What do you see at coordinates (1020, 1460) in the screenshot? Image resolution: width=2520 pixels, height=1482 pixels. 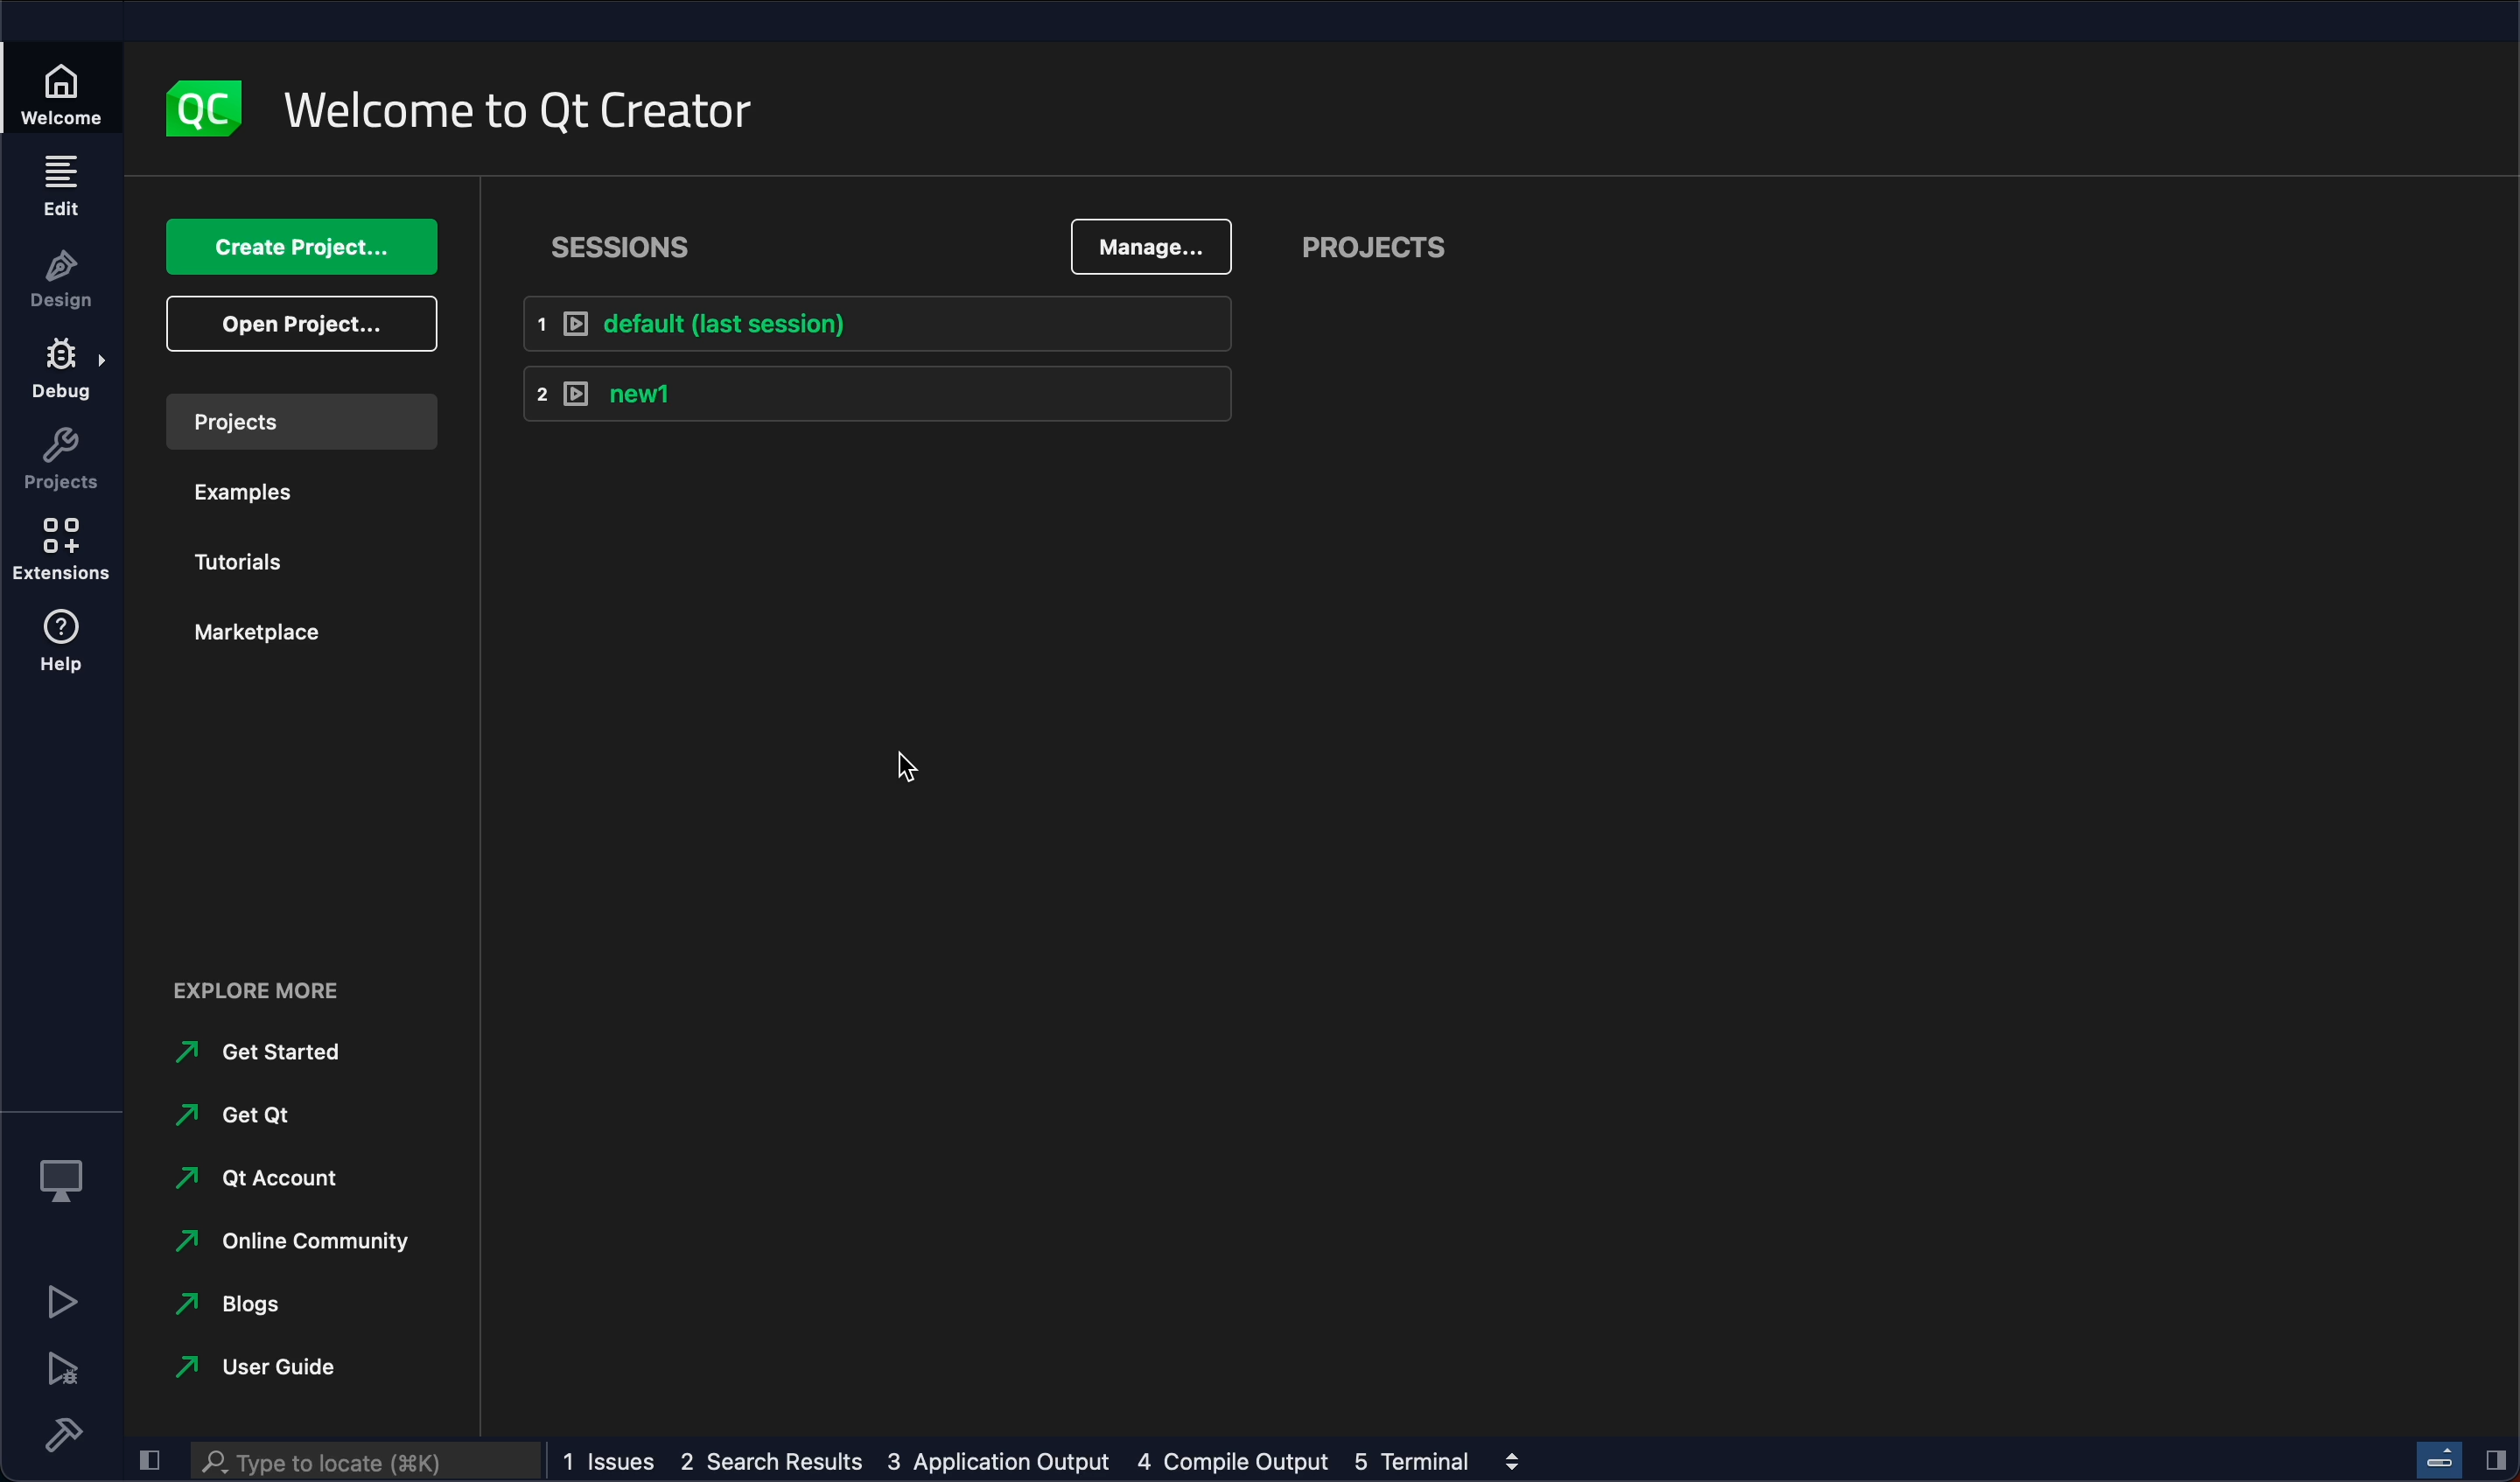 I see `logs` at bounding box center [1020, 1460].